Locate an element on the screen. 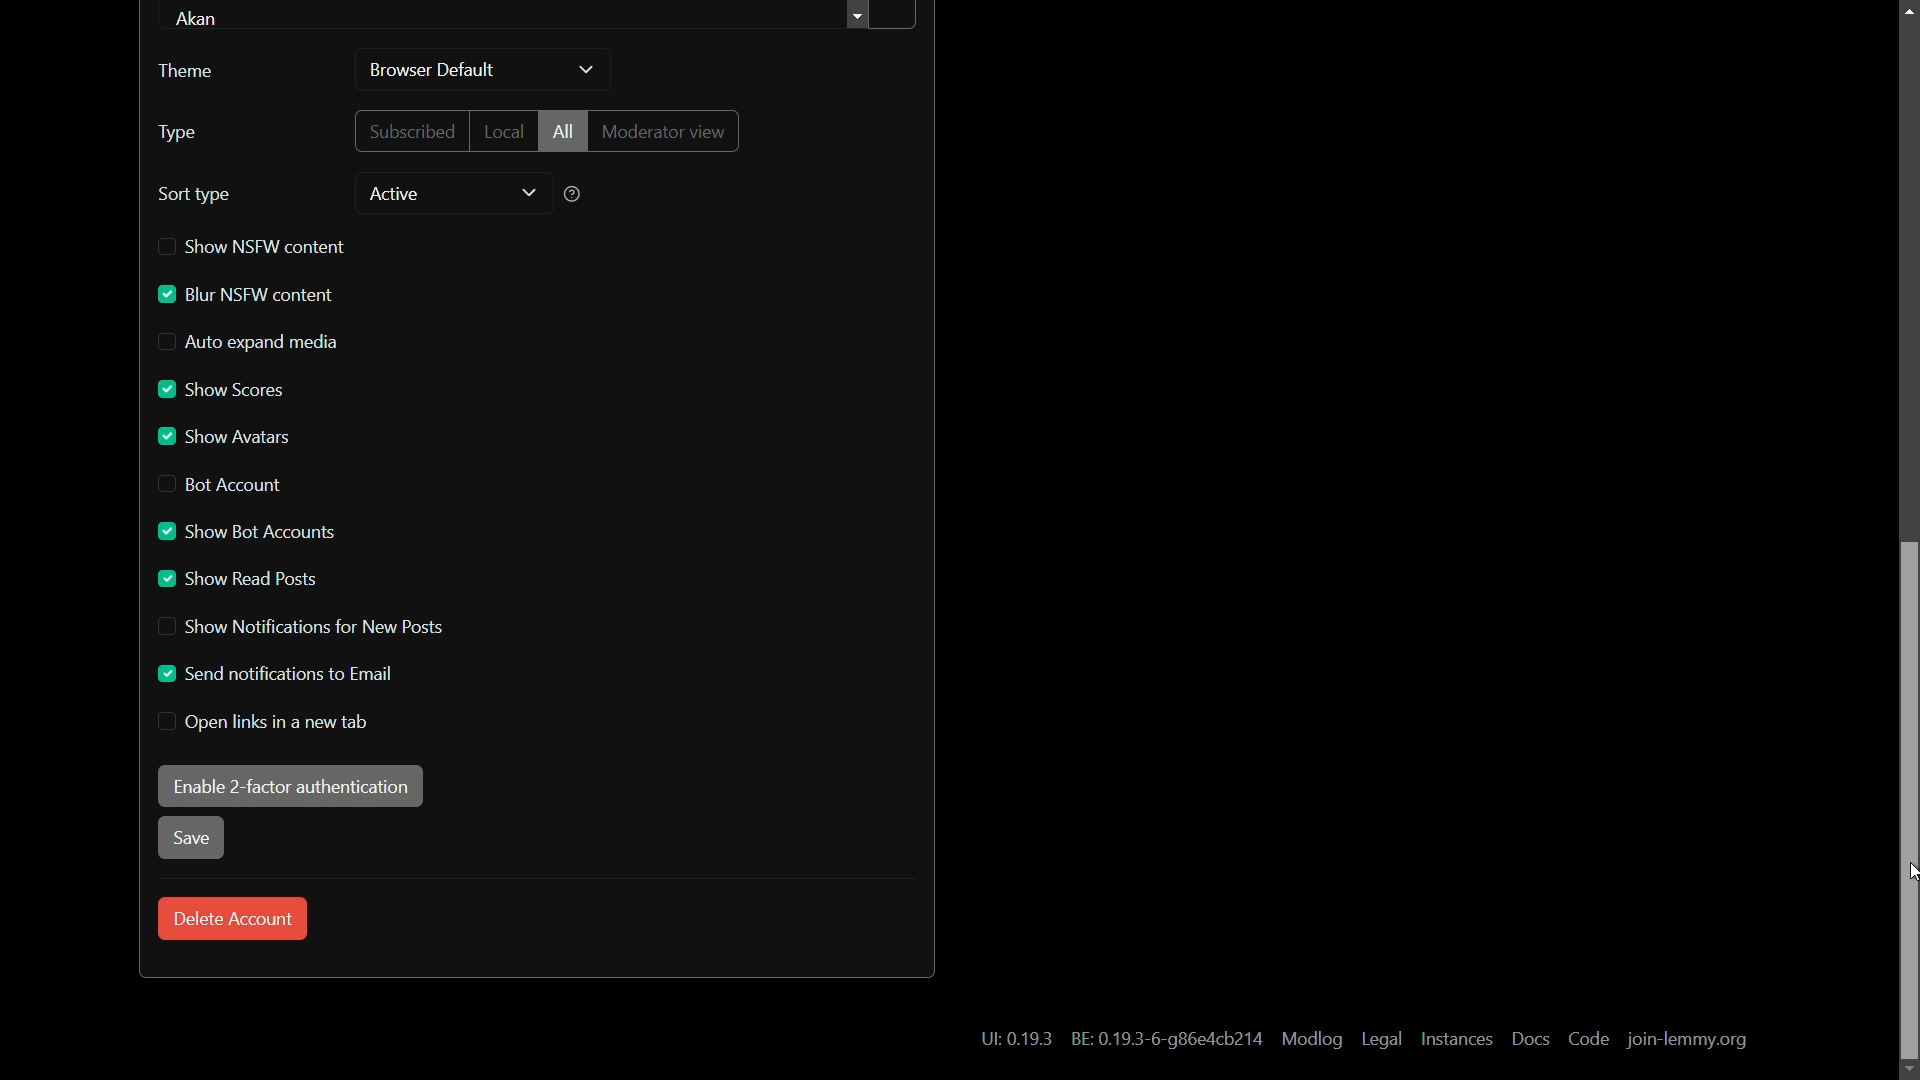 The image size is (1920, 1080). delete account is located at coordinates (233, 919).